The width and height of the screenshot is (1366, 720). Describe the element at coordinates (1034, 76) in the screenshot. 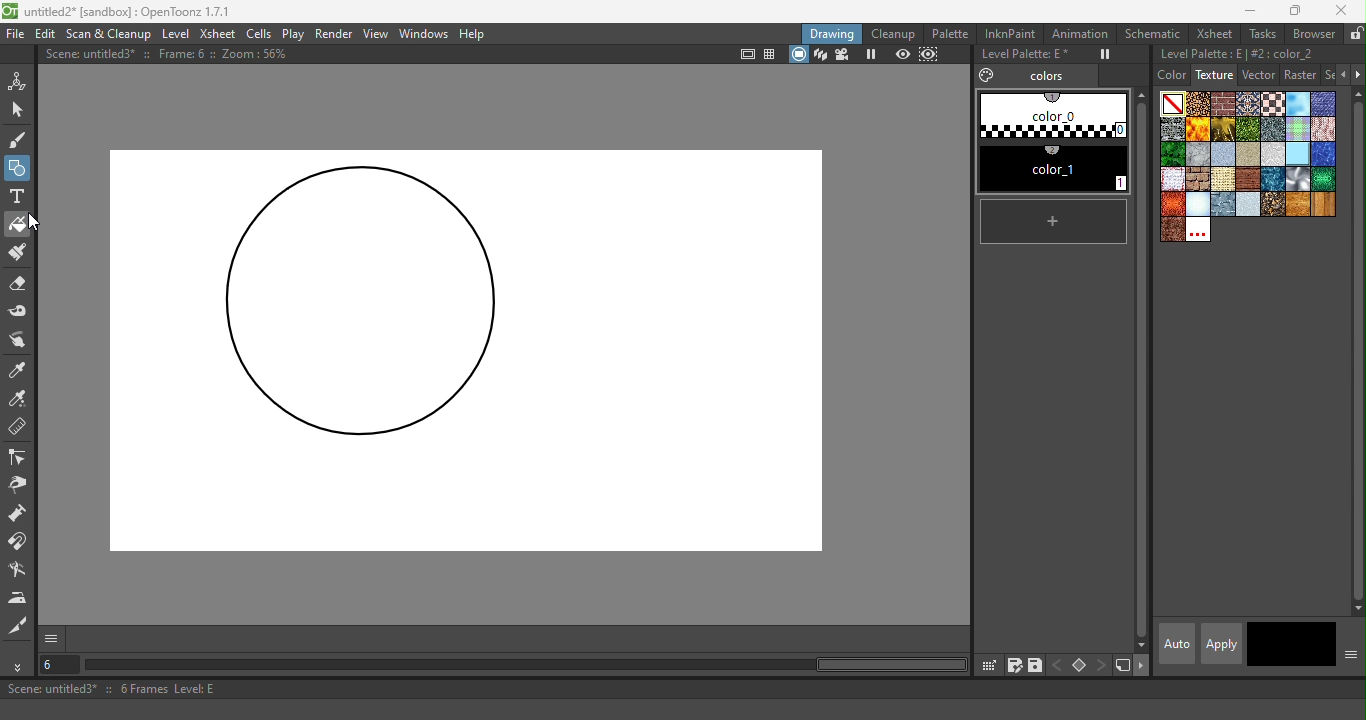

I see `Colors` at that location.